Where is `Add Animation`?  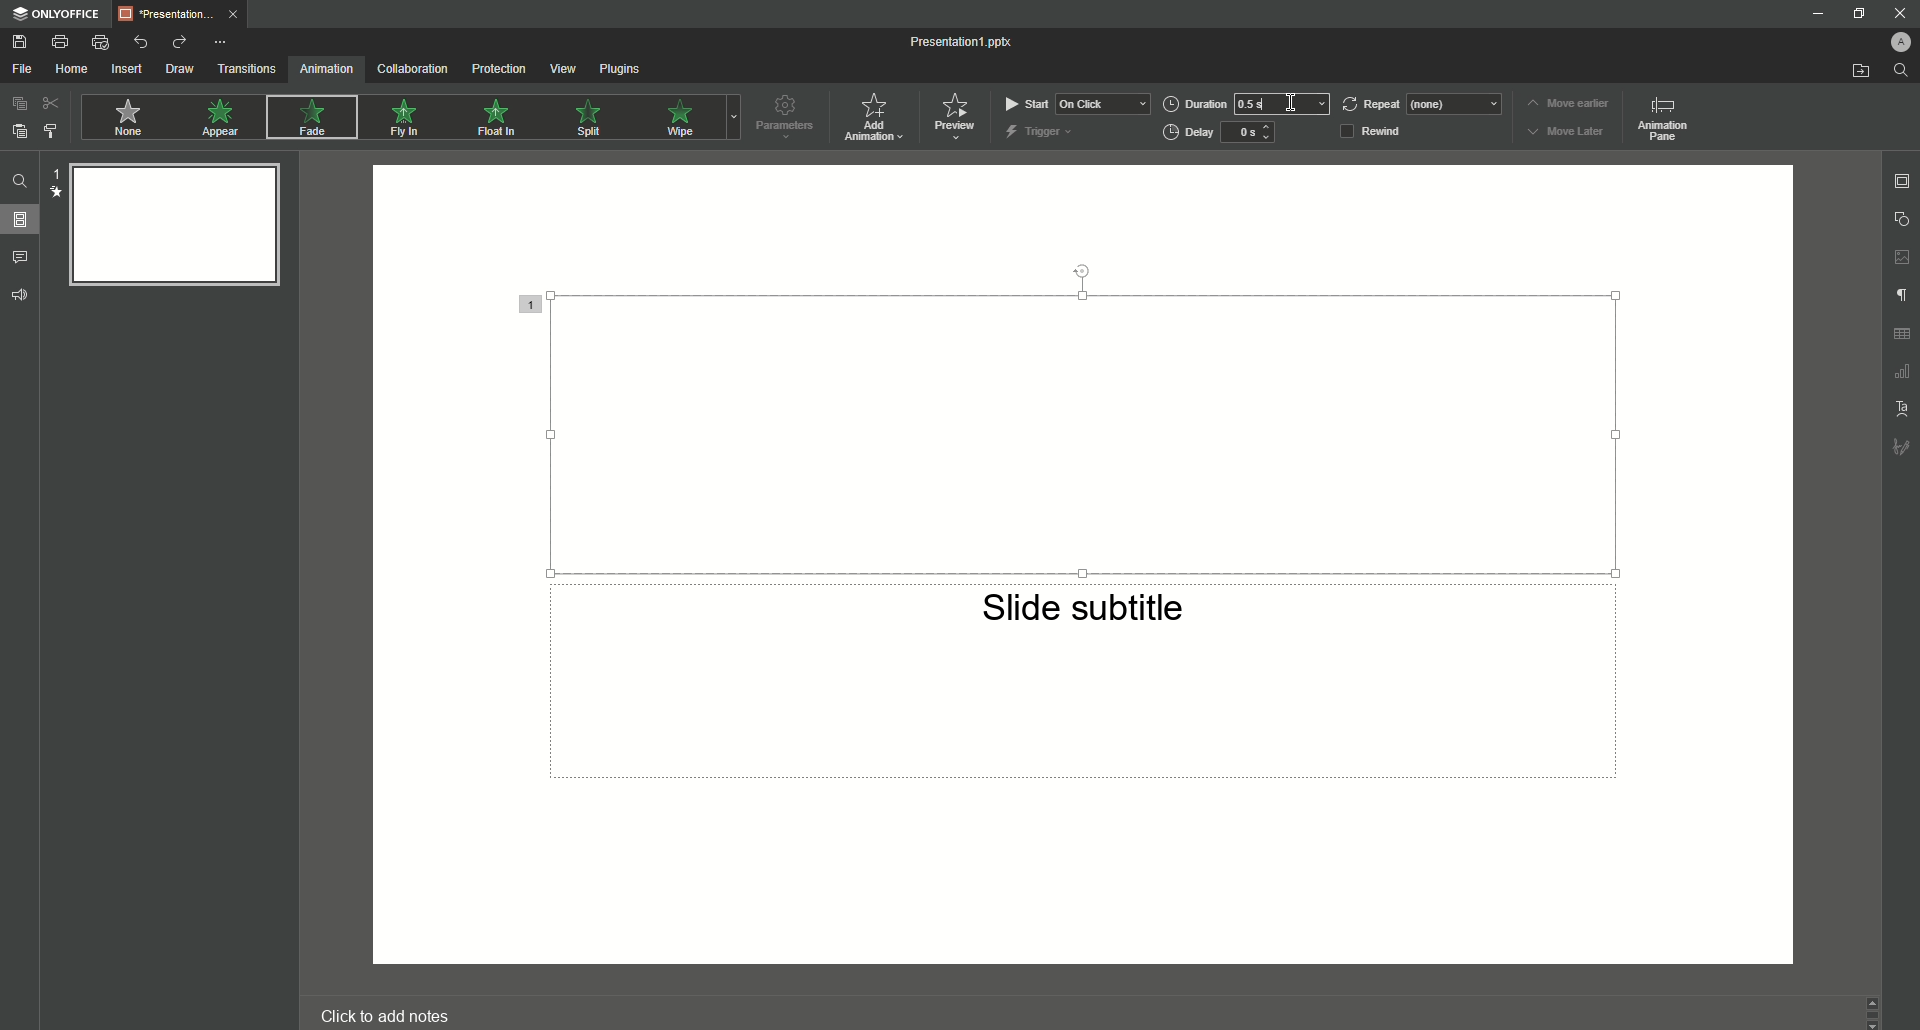
Add Animation is located at coordinates (878, 119).